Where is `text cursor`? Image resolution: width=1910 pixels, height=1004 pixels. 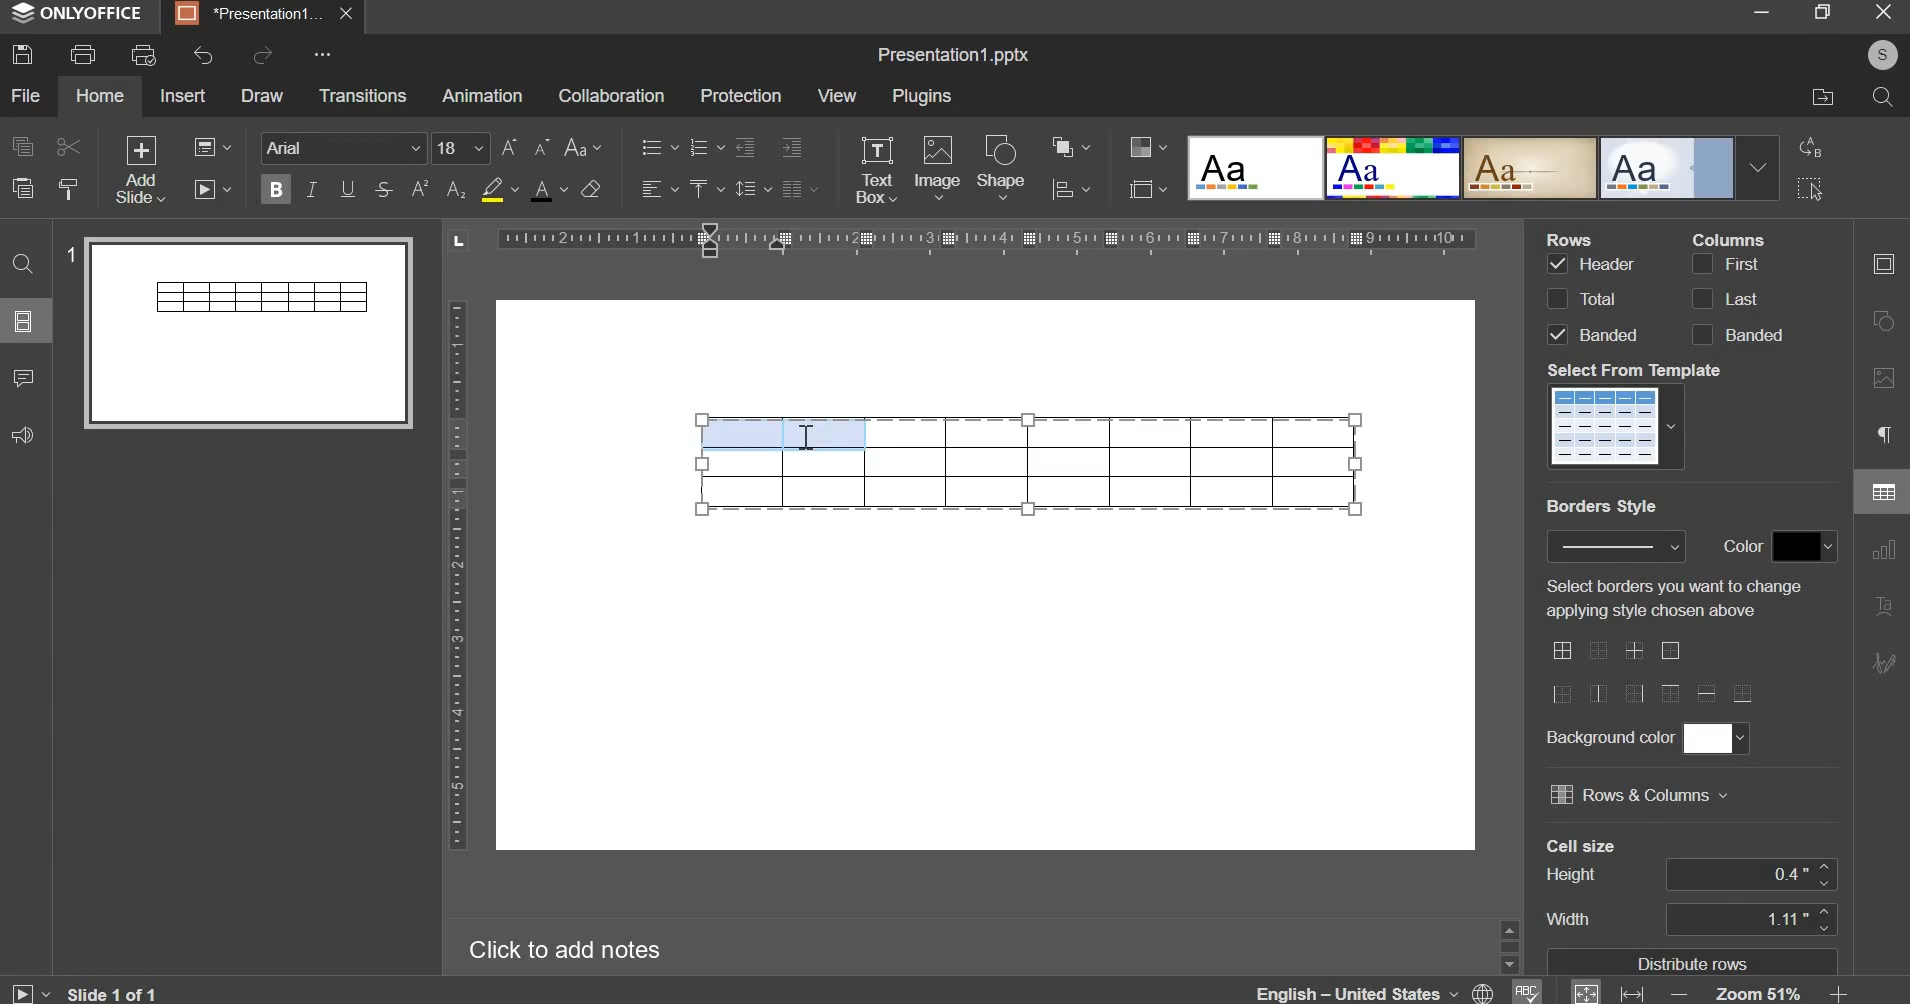 text cursor is located at coordinates (807, 437).